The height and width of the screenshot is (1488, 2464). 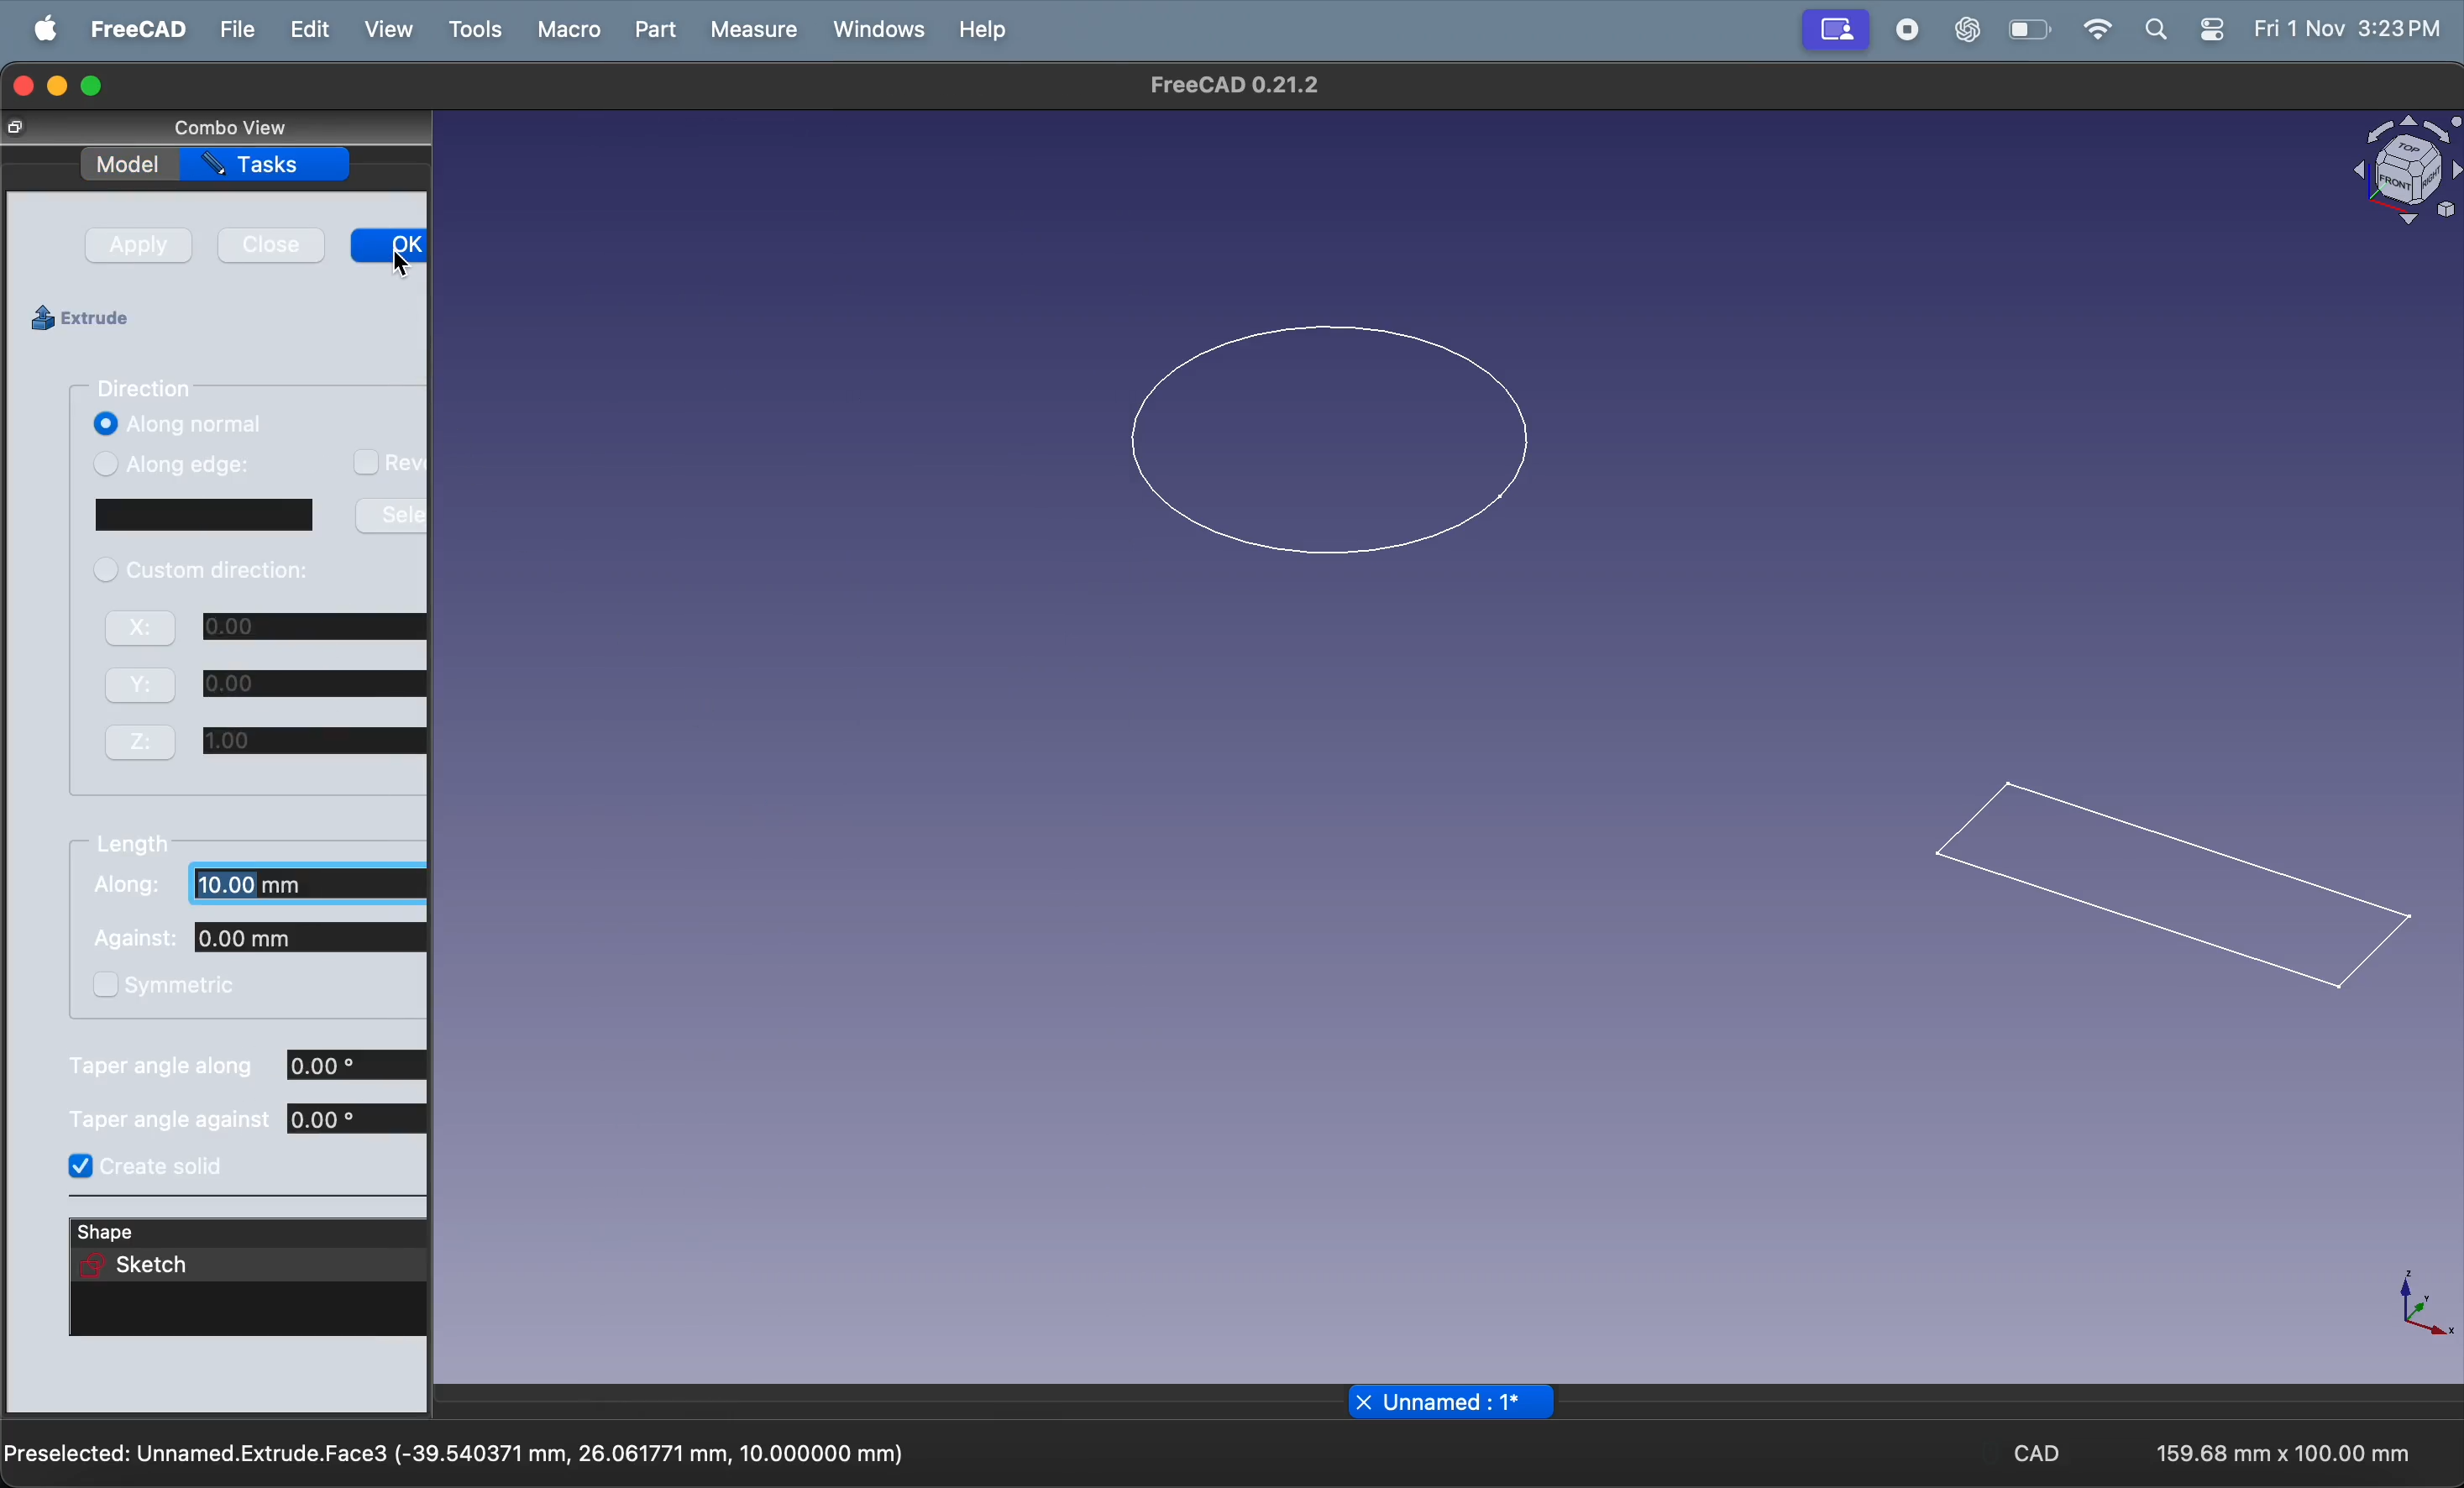 I want to click on wifi, so click(x=2098, y=28).